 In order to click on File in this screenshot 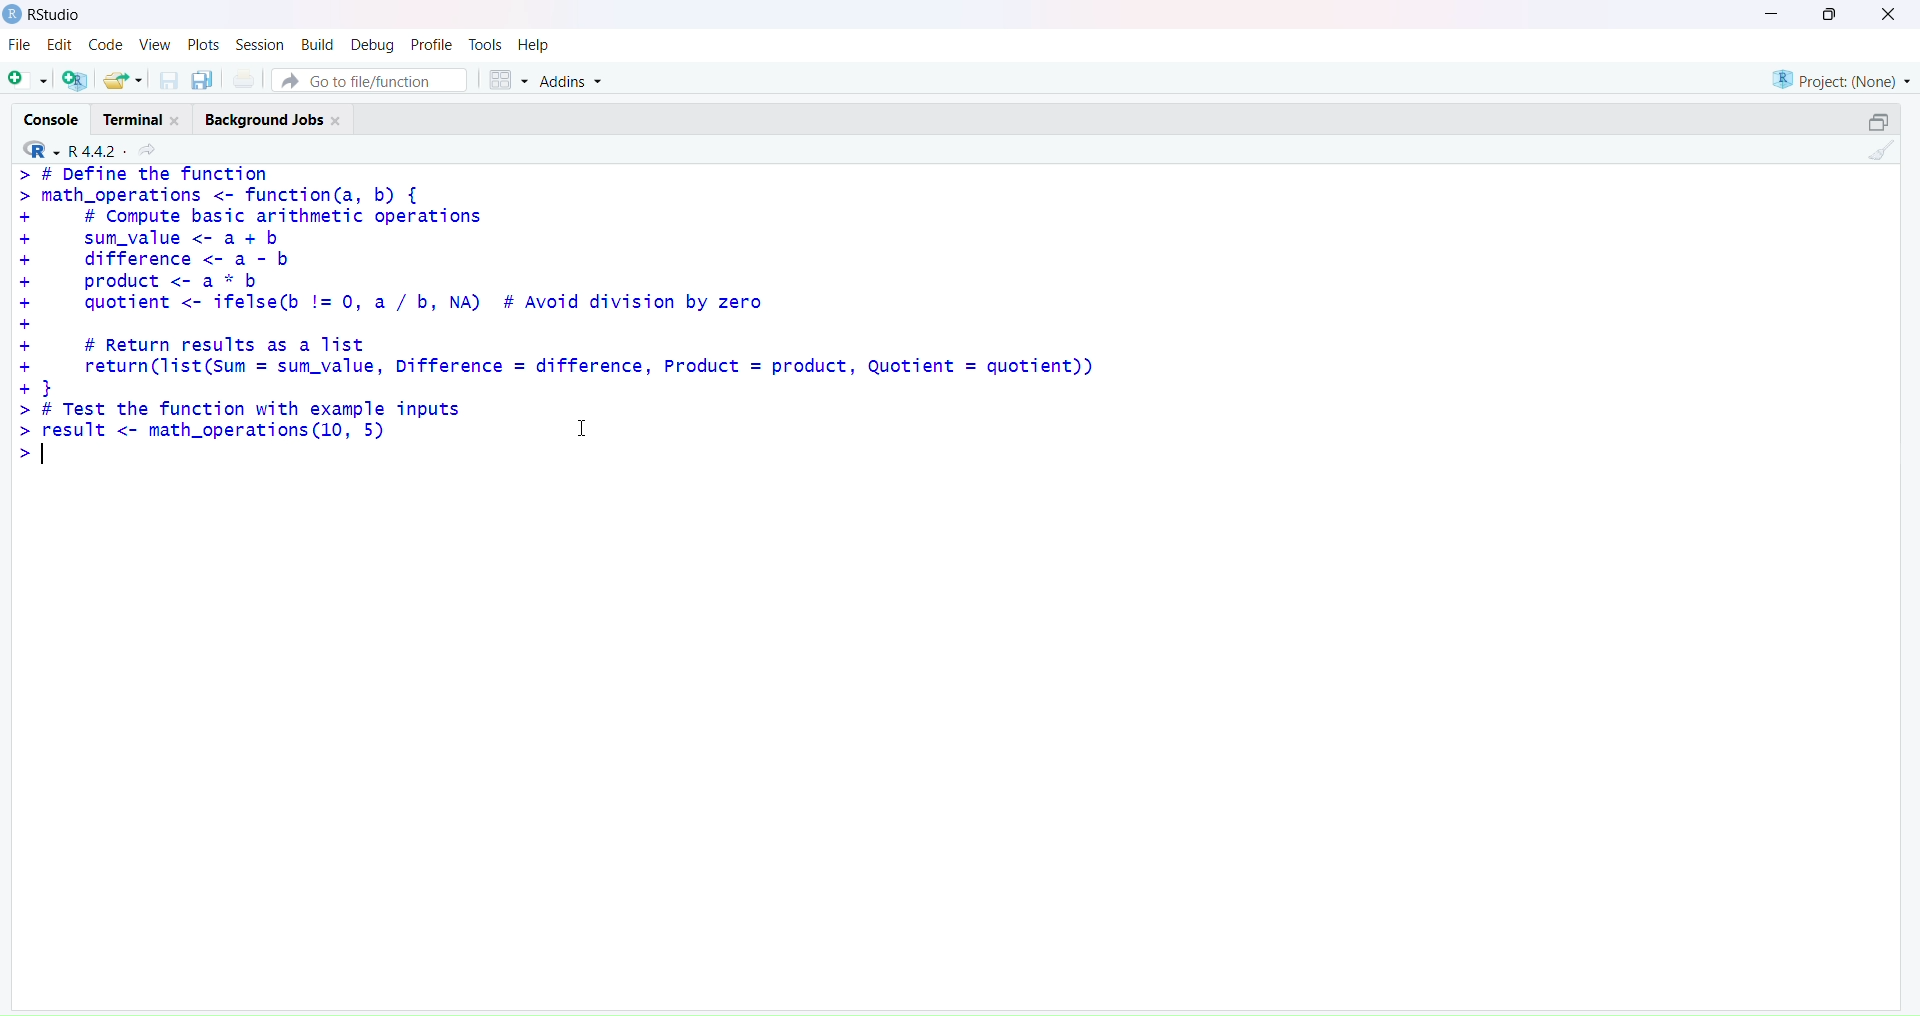, I will do `click(17, 46)`.